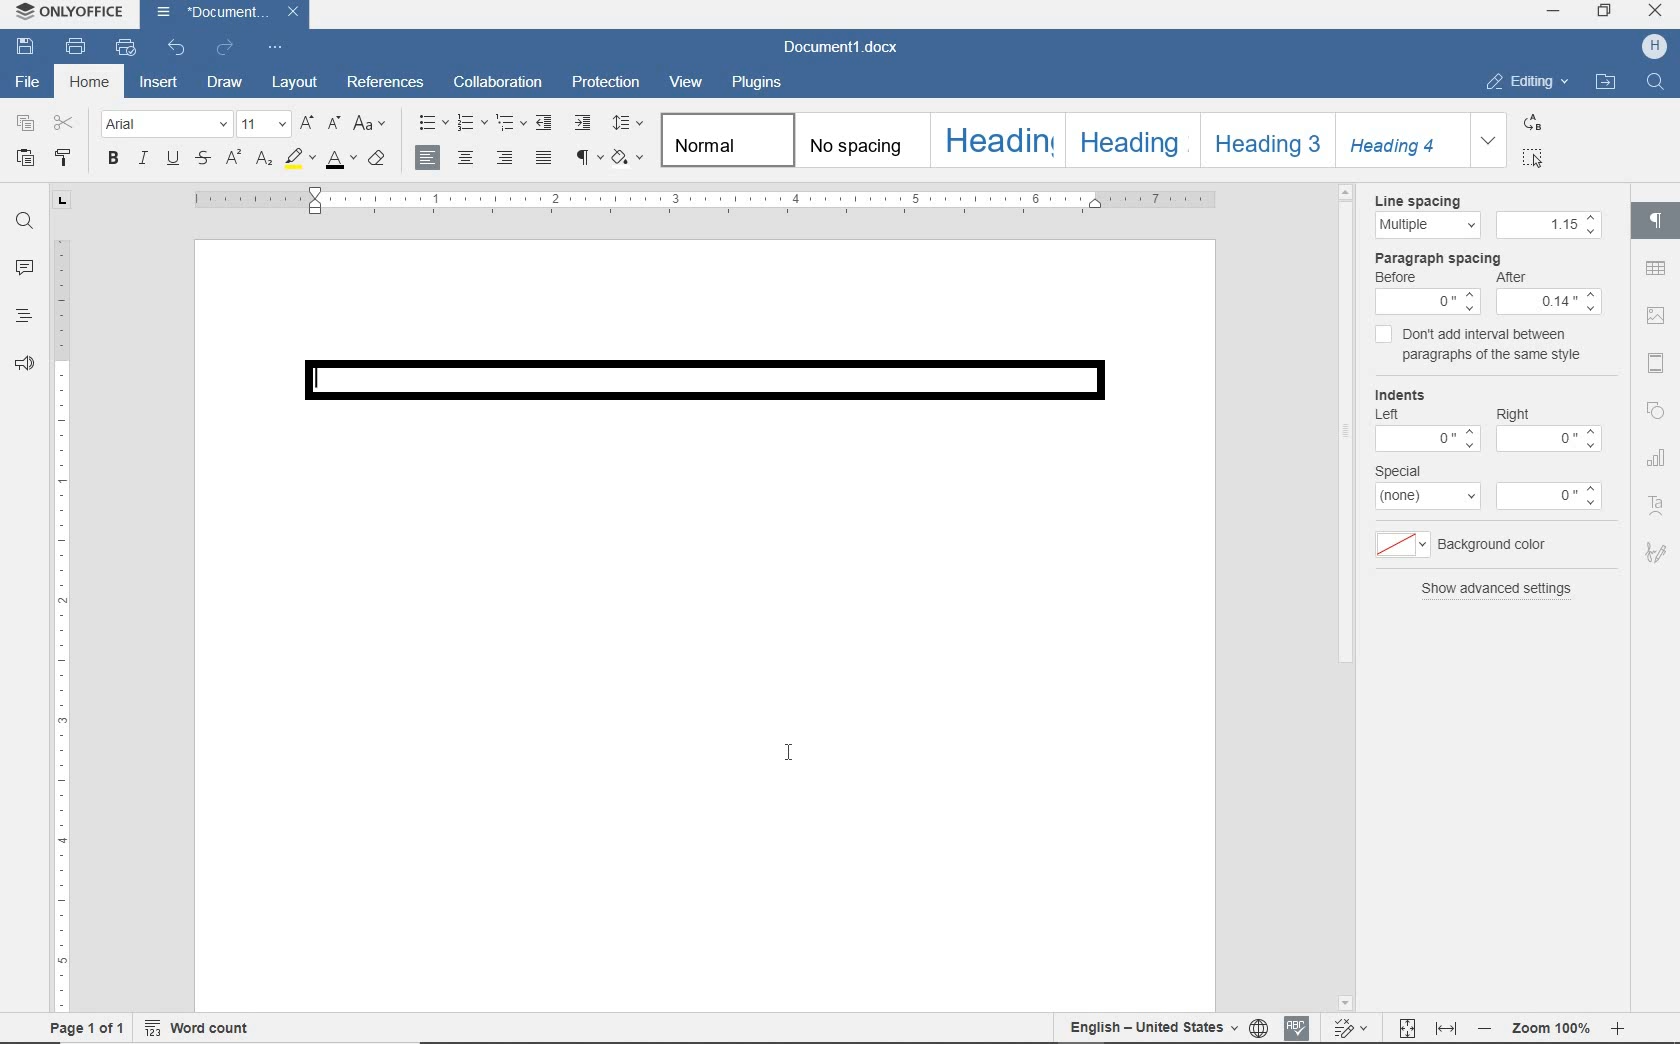 The width and height of the screenshot is (1680, 1044). Describe the element at coordinates (713, 392) in the screenshot. I see `border added` at that location.